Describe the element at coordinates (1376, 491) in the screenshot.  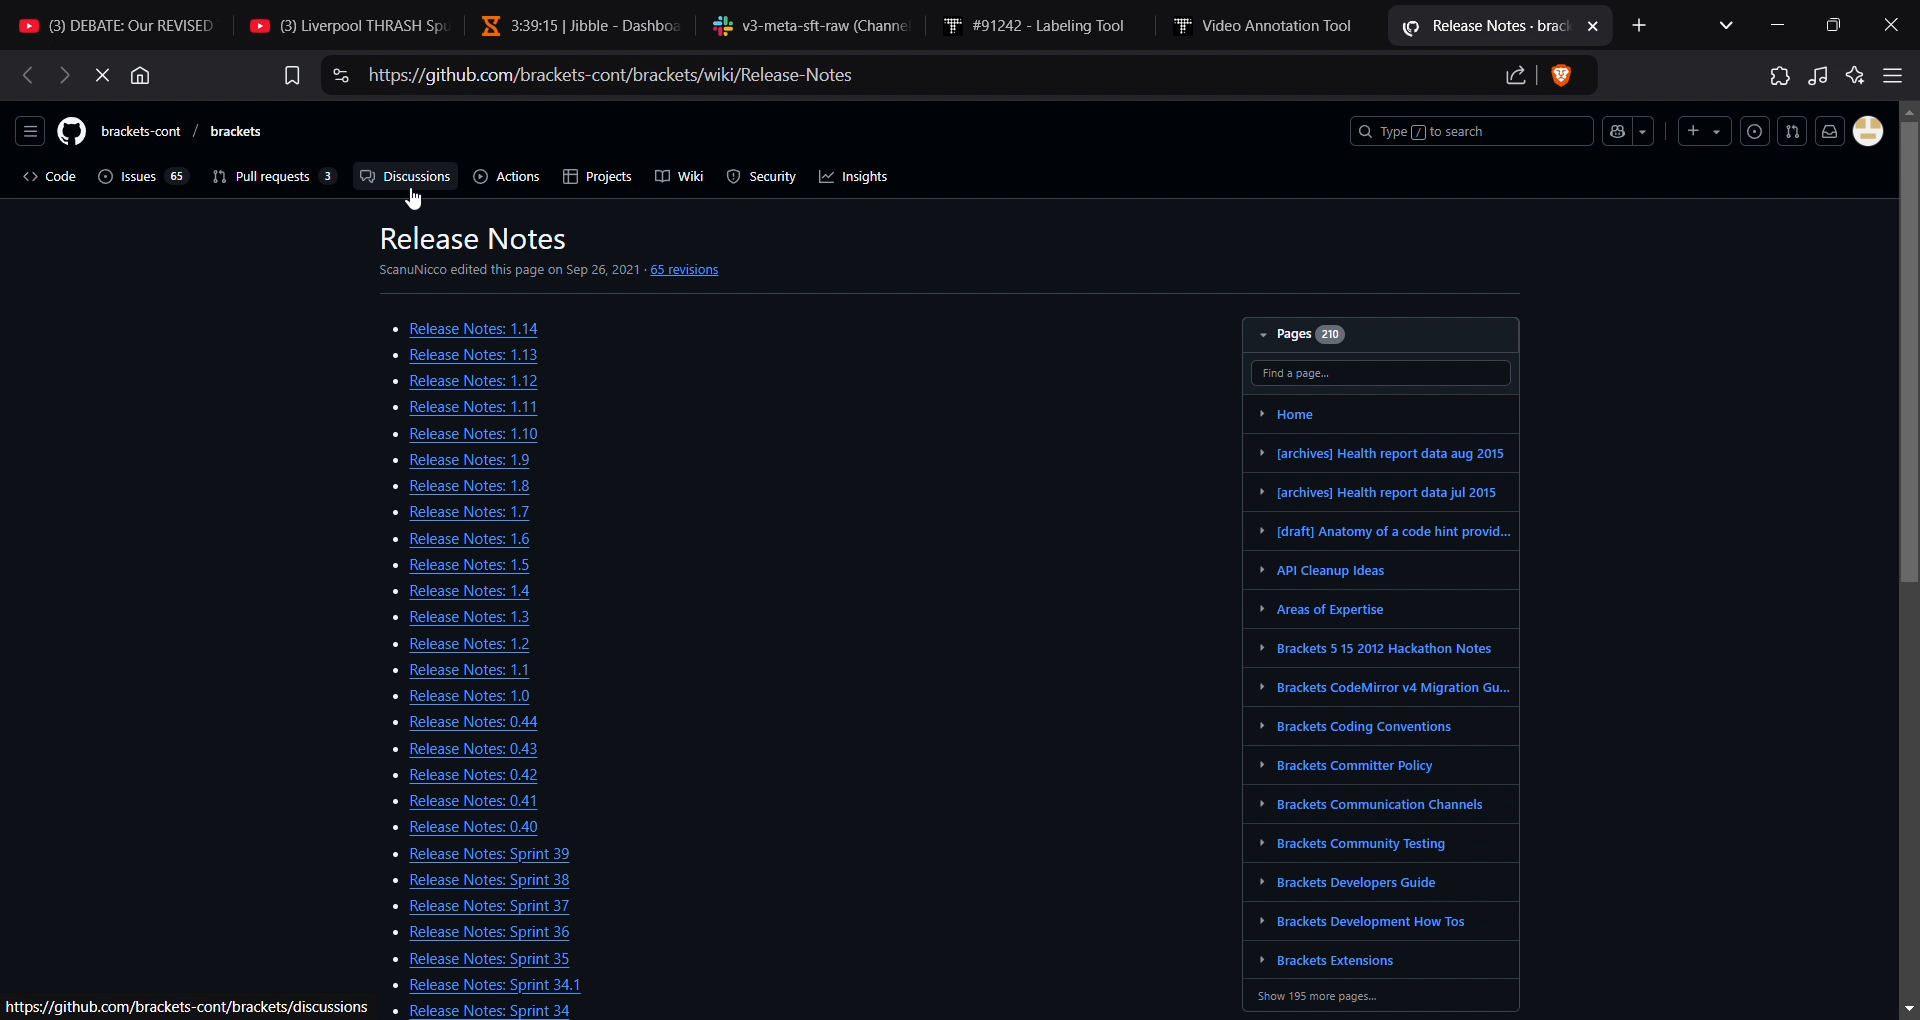
I see `» [archives] Health report data jul 2015` at that location.